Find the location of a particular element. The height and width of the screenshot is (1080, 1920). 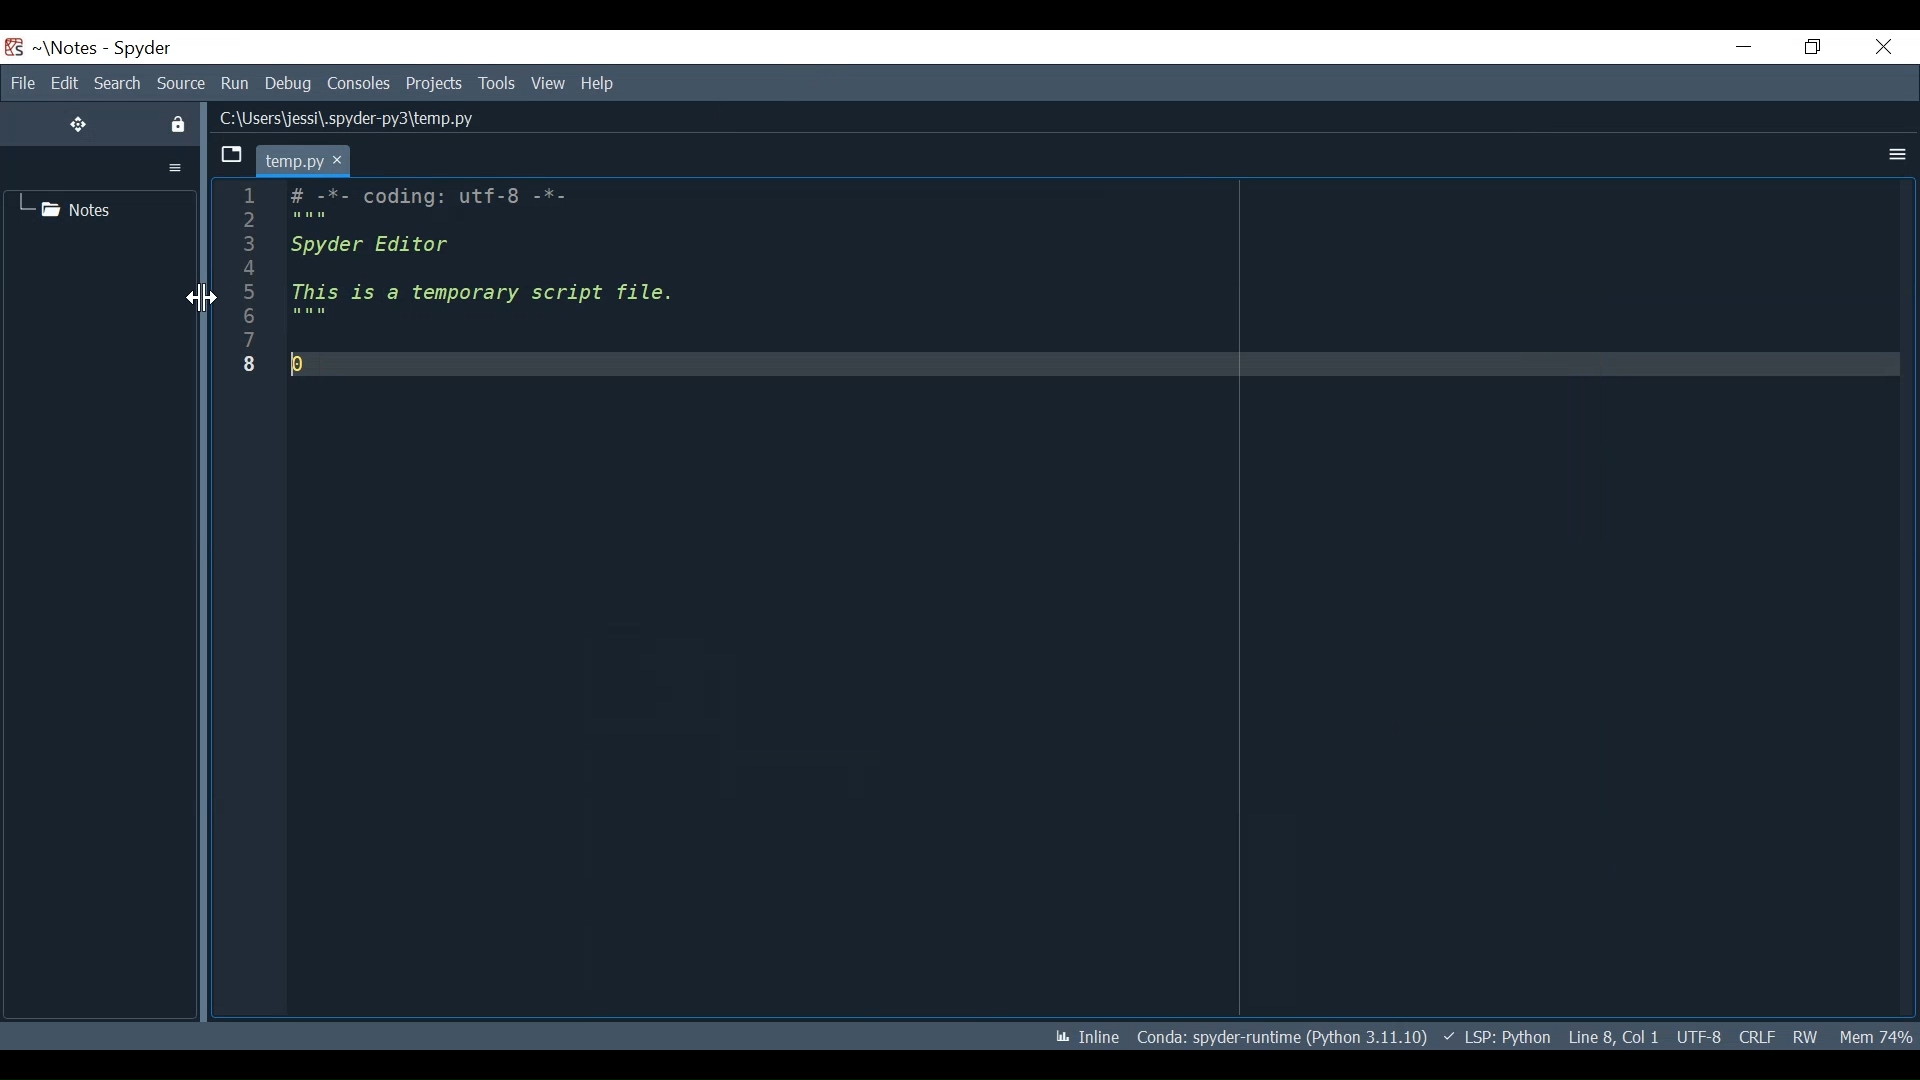

temp.py is located at coordinates (289, 159).